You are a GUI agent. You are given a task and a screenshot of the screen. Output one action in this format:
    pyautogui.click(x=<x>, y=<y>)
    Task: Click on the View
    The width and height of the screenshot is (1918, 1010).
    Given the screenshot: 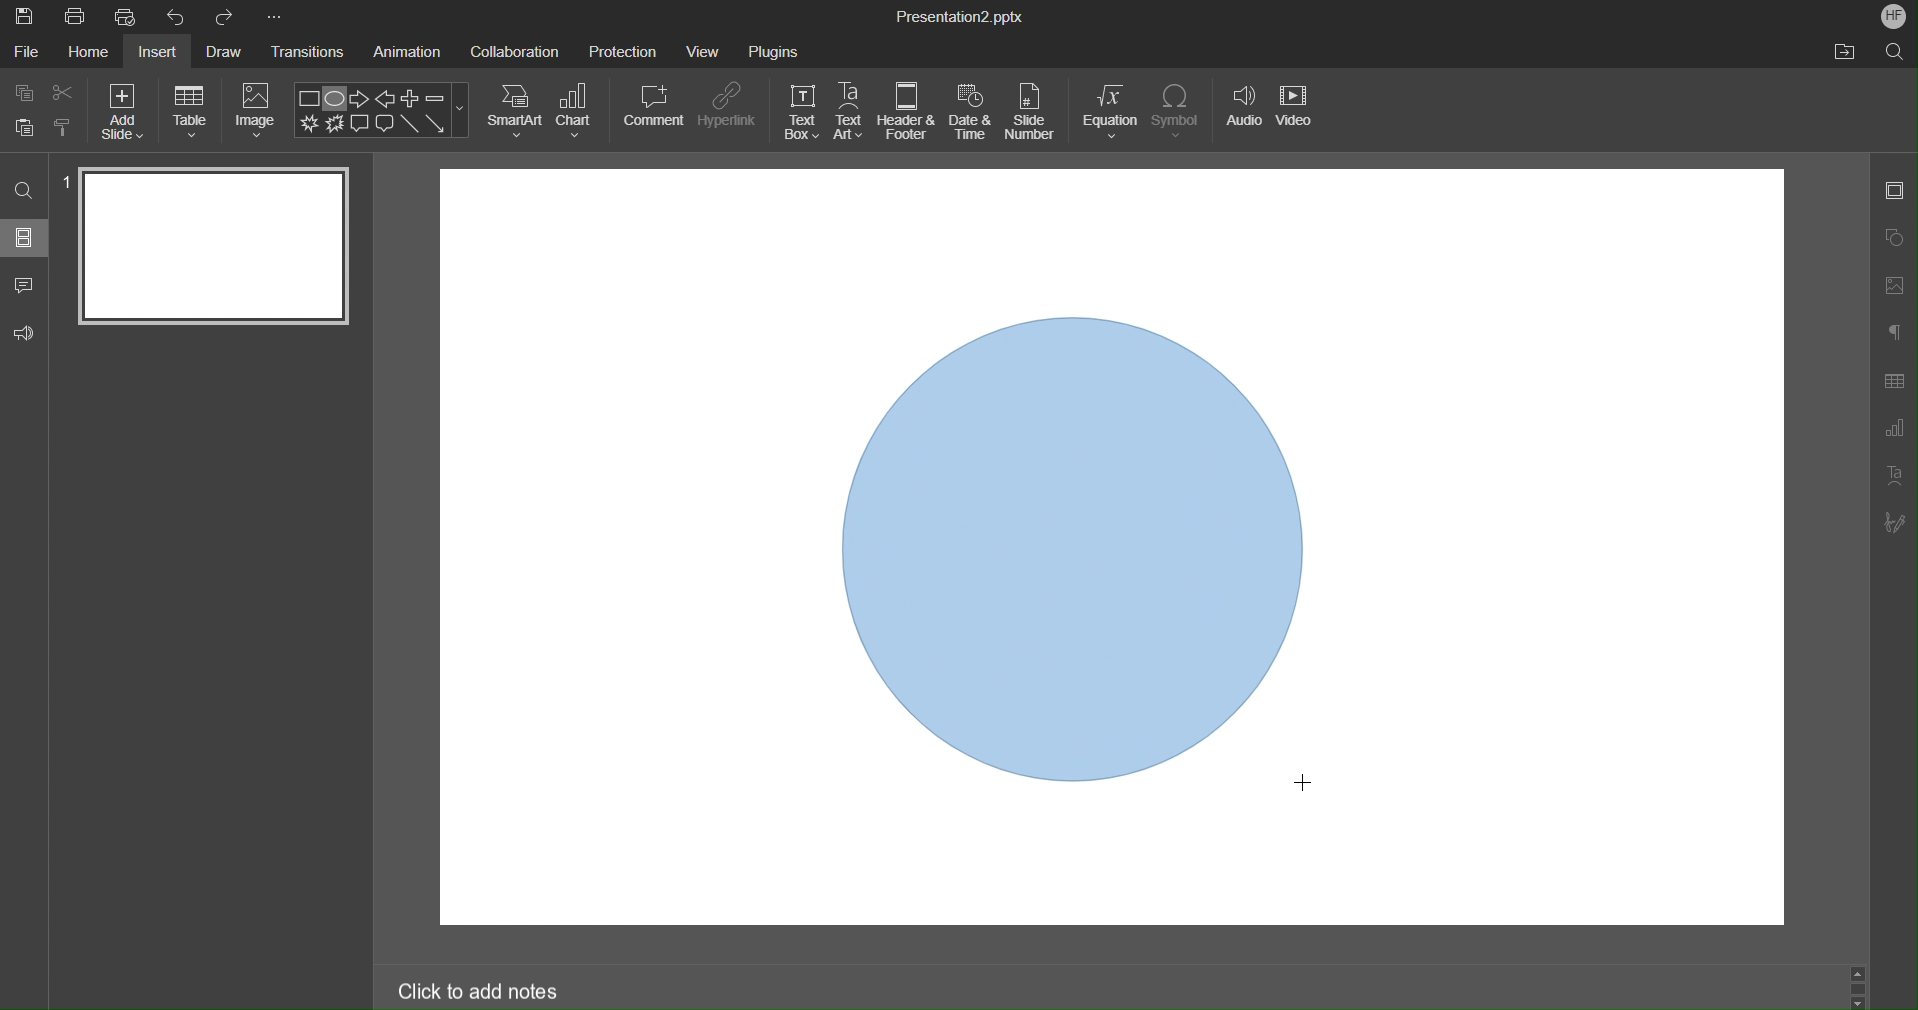 What is the action you would take?
    pyautogui.click(x=705, y=51)
    